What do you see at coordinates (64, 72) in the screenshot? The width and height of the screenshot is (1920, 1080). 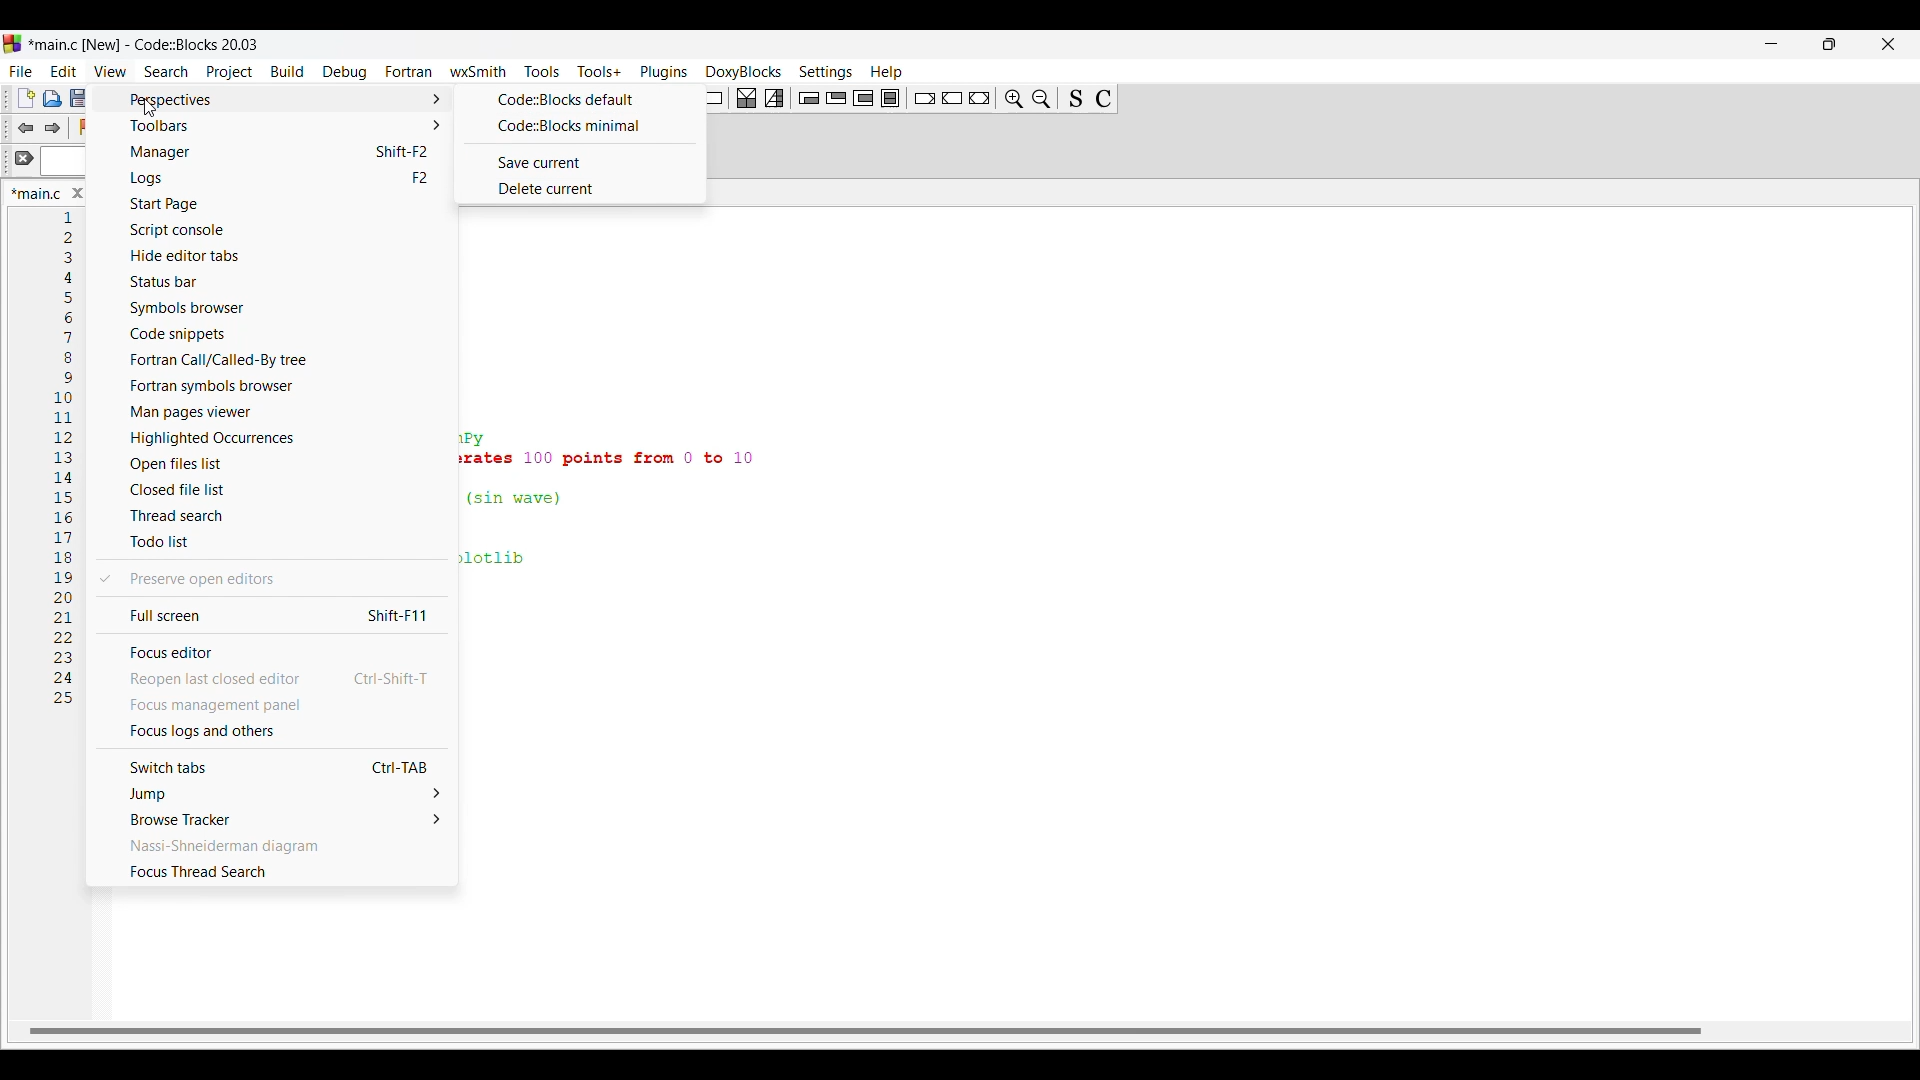 I see `Edit menu` at bounding box center [64, 72].